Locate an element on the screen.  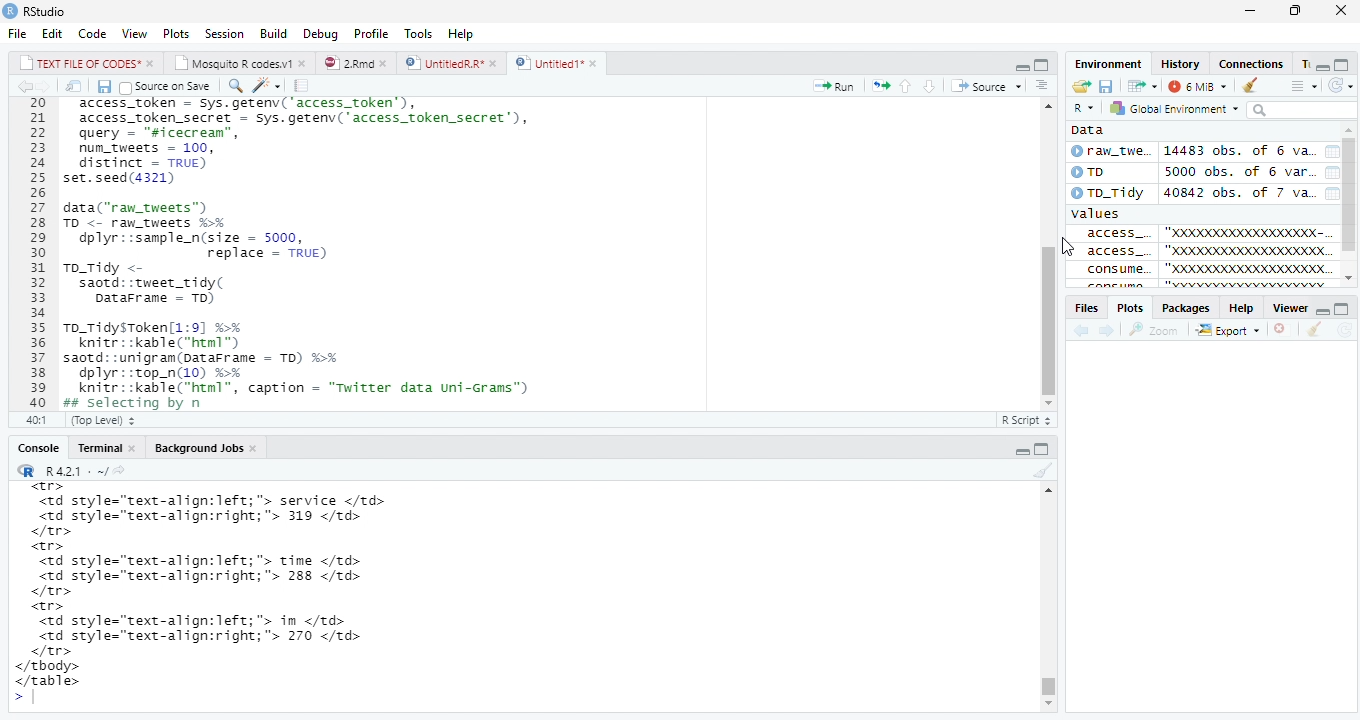
Console is located at coordinates (32, 447).